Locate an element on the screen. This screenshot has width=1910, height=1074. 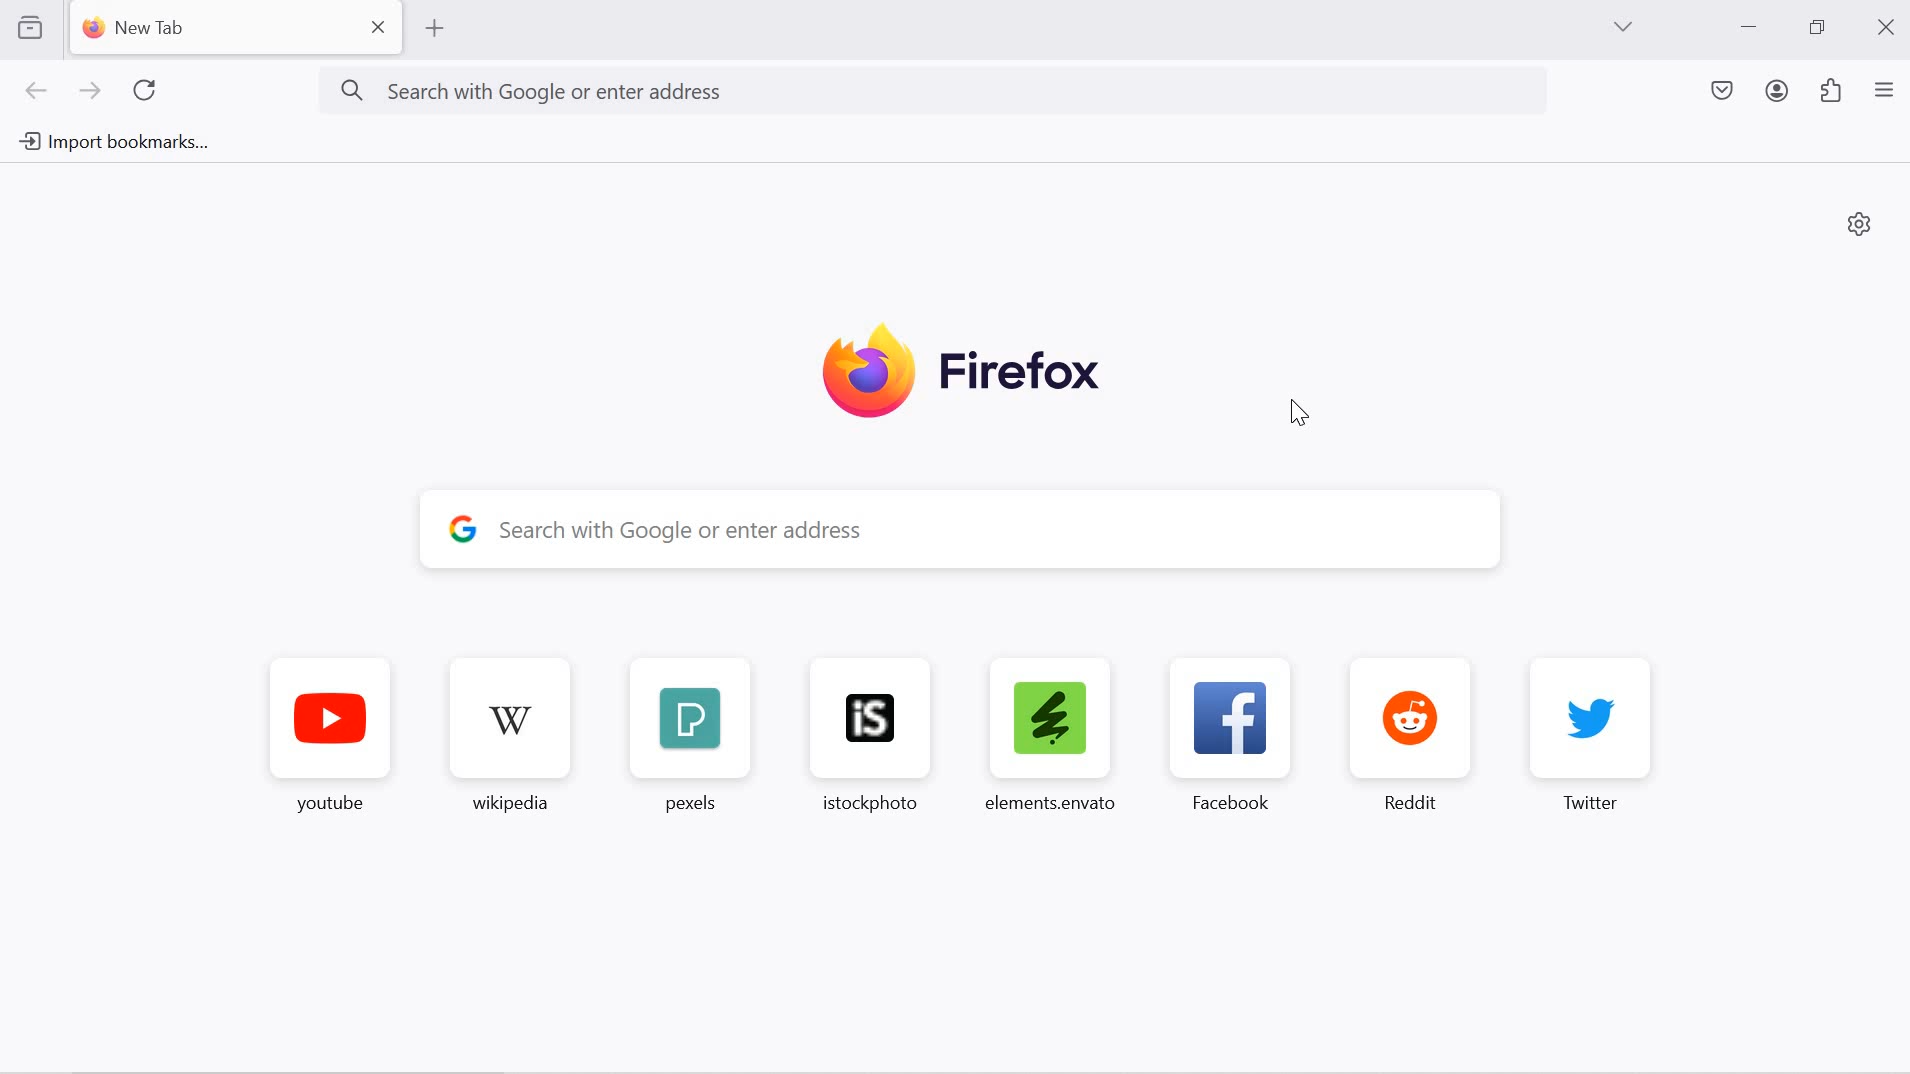
account is located at coordinates (1779, 89).